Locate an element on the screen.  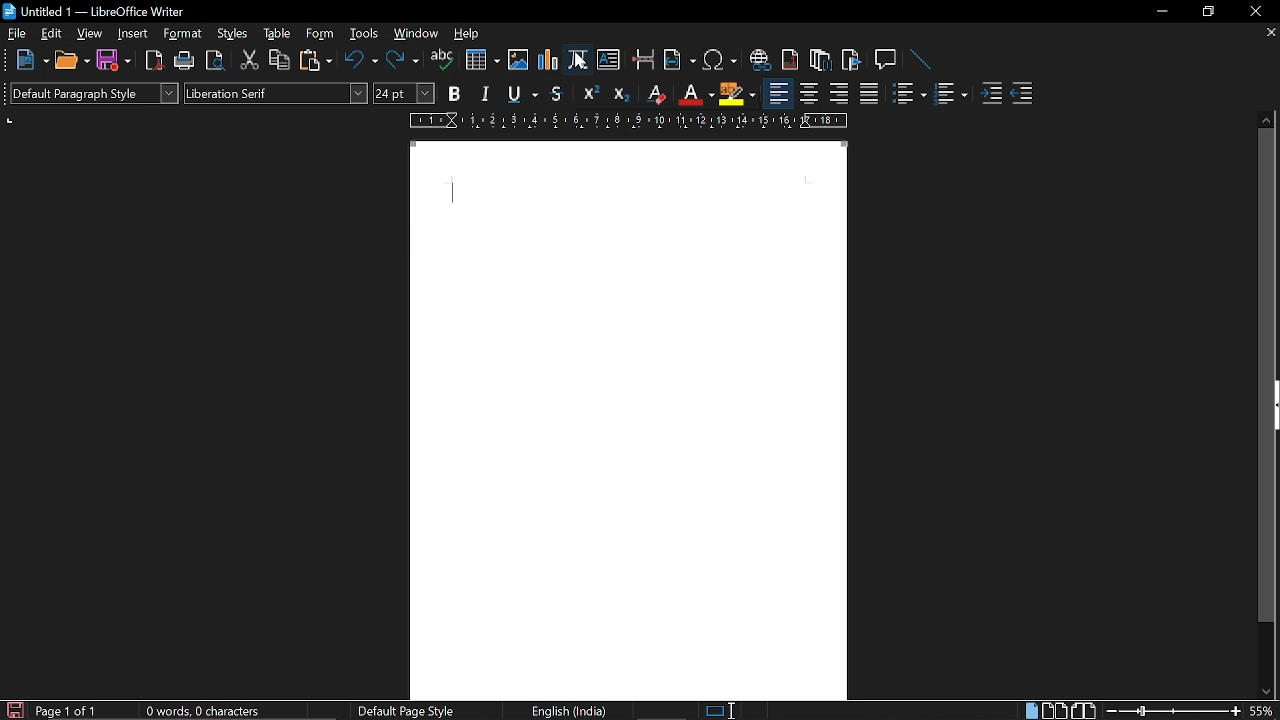
move up is located at coordinates (1267, 118).